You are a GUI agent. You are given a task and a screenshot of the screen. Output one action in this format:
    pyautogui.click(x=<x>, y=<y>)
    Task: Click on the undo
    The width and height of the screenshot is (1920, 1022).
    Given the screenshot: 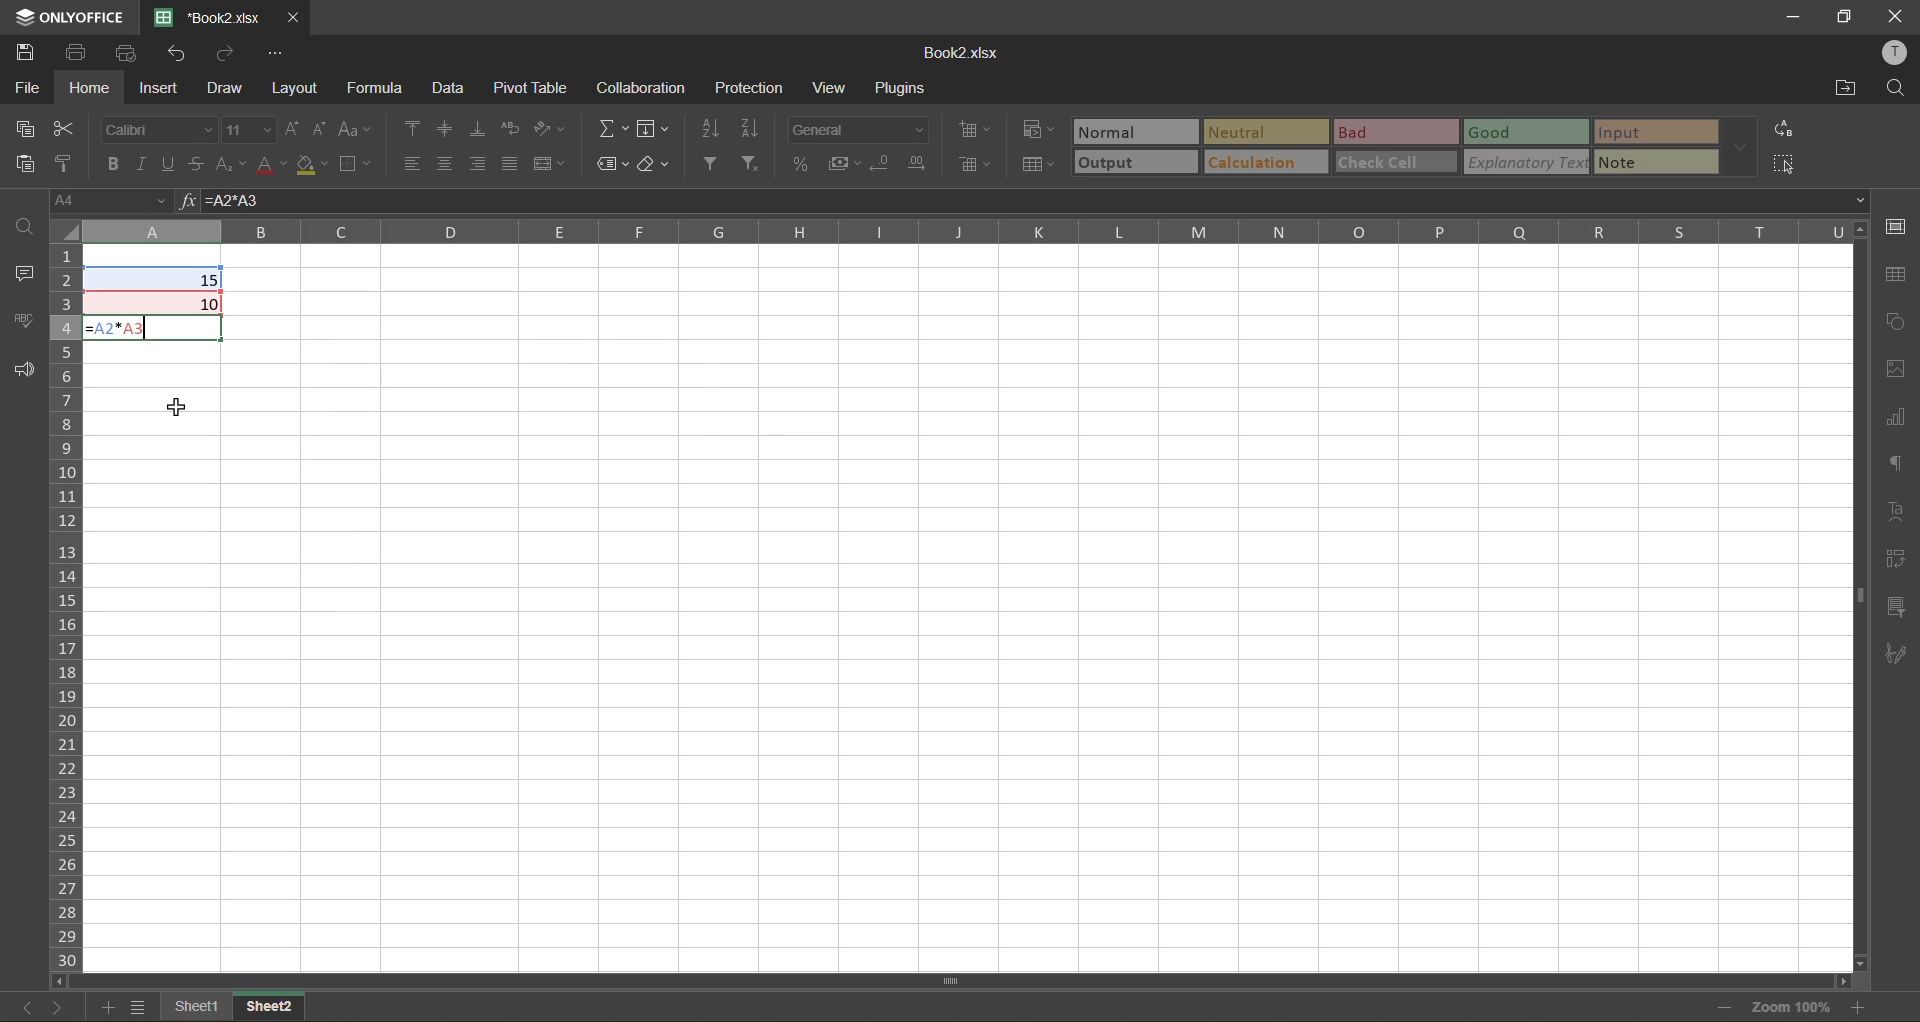 What is the action you would take?
    pyautogui.click(x=182, y=54)
    